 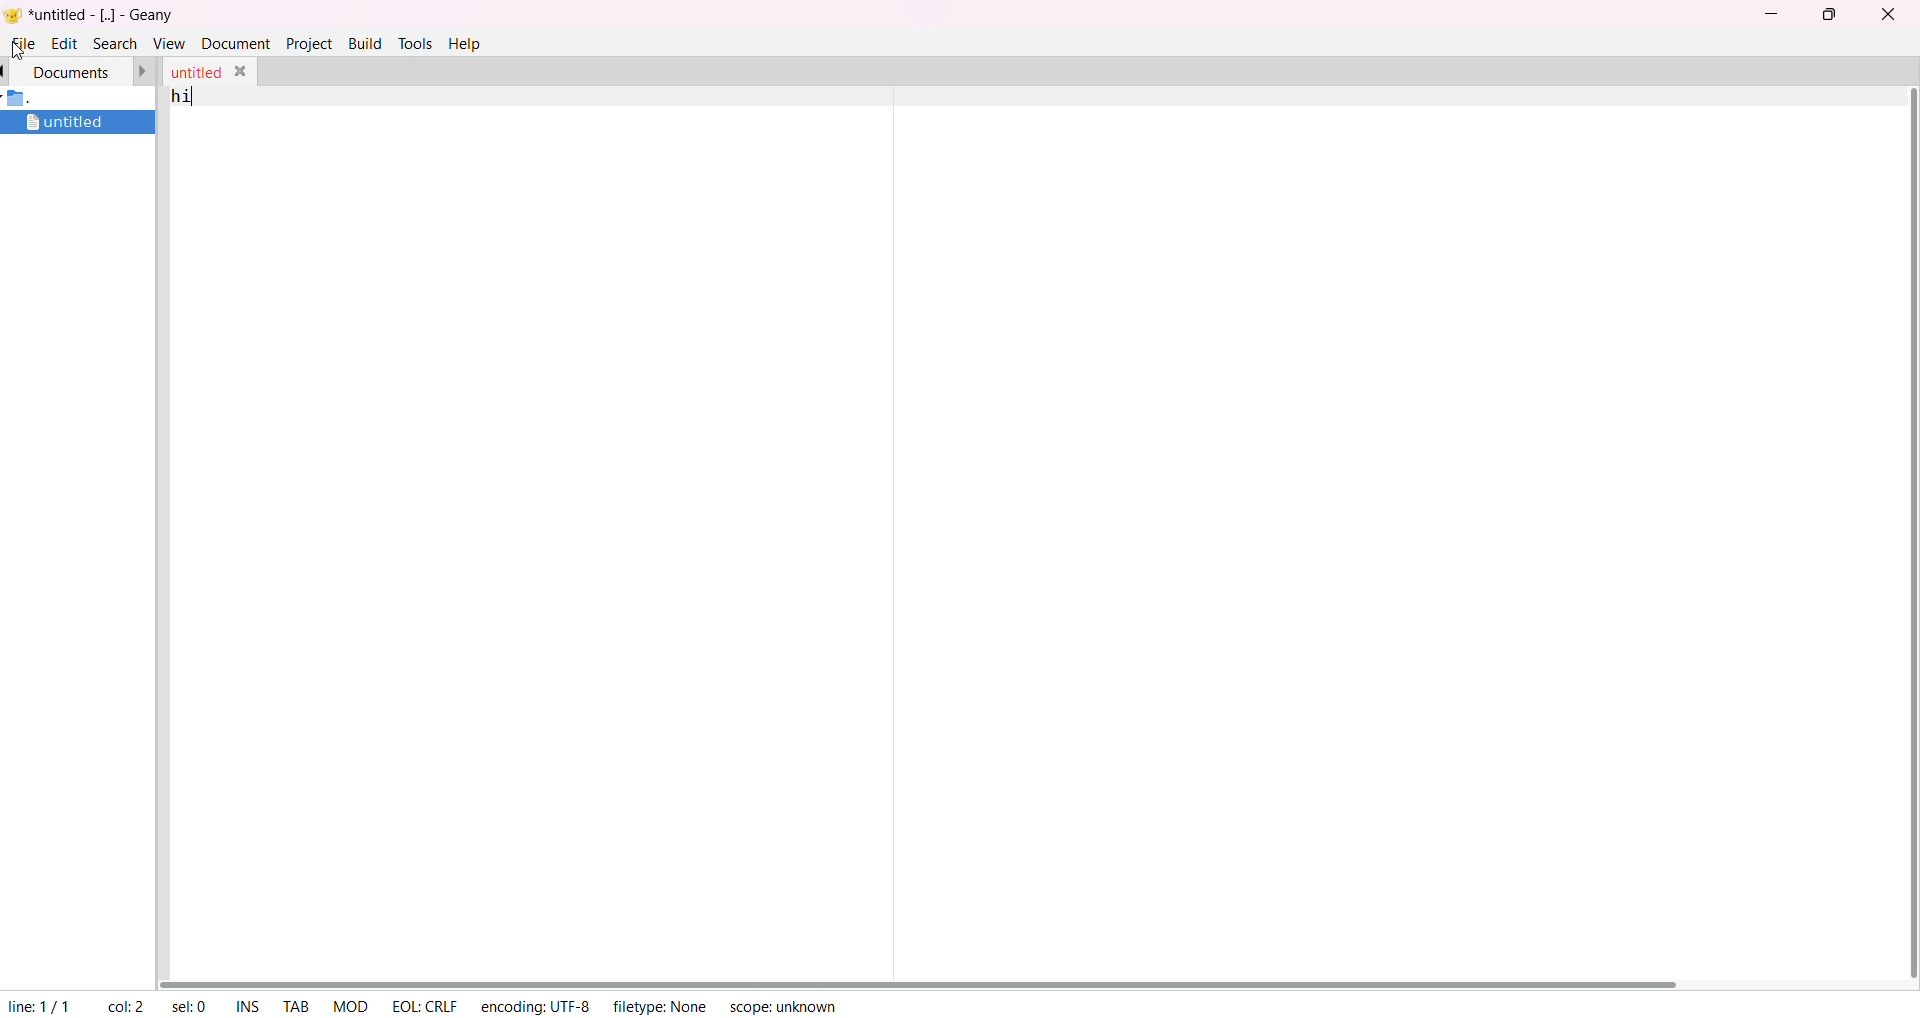 What do you see at coordinates (894, 520) in the screenshot?
I see `seperator` at bounding box center [894, 520].